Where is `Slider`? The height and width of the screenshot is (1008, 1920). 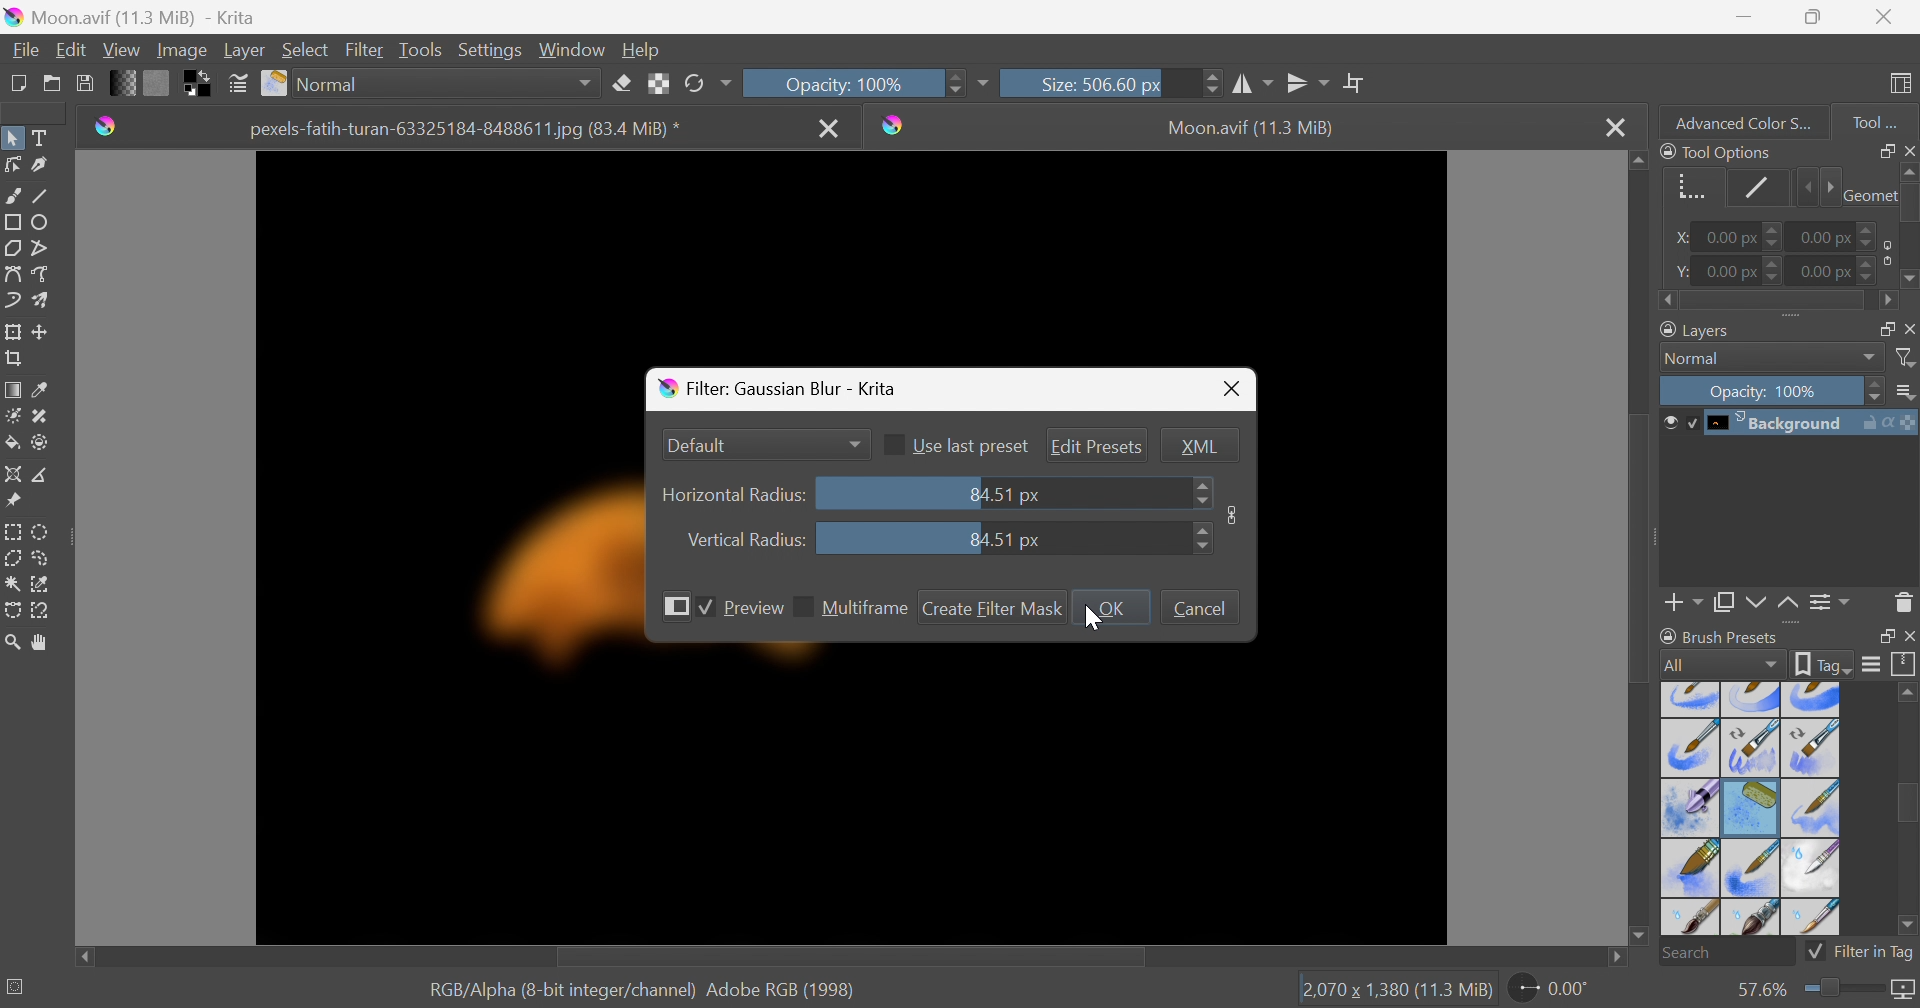 Slider is located at coordinates (1846, 992).